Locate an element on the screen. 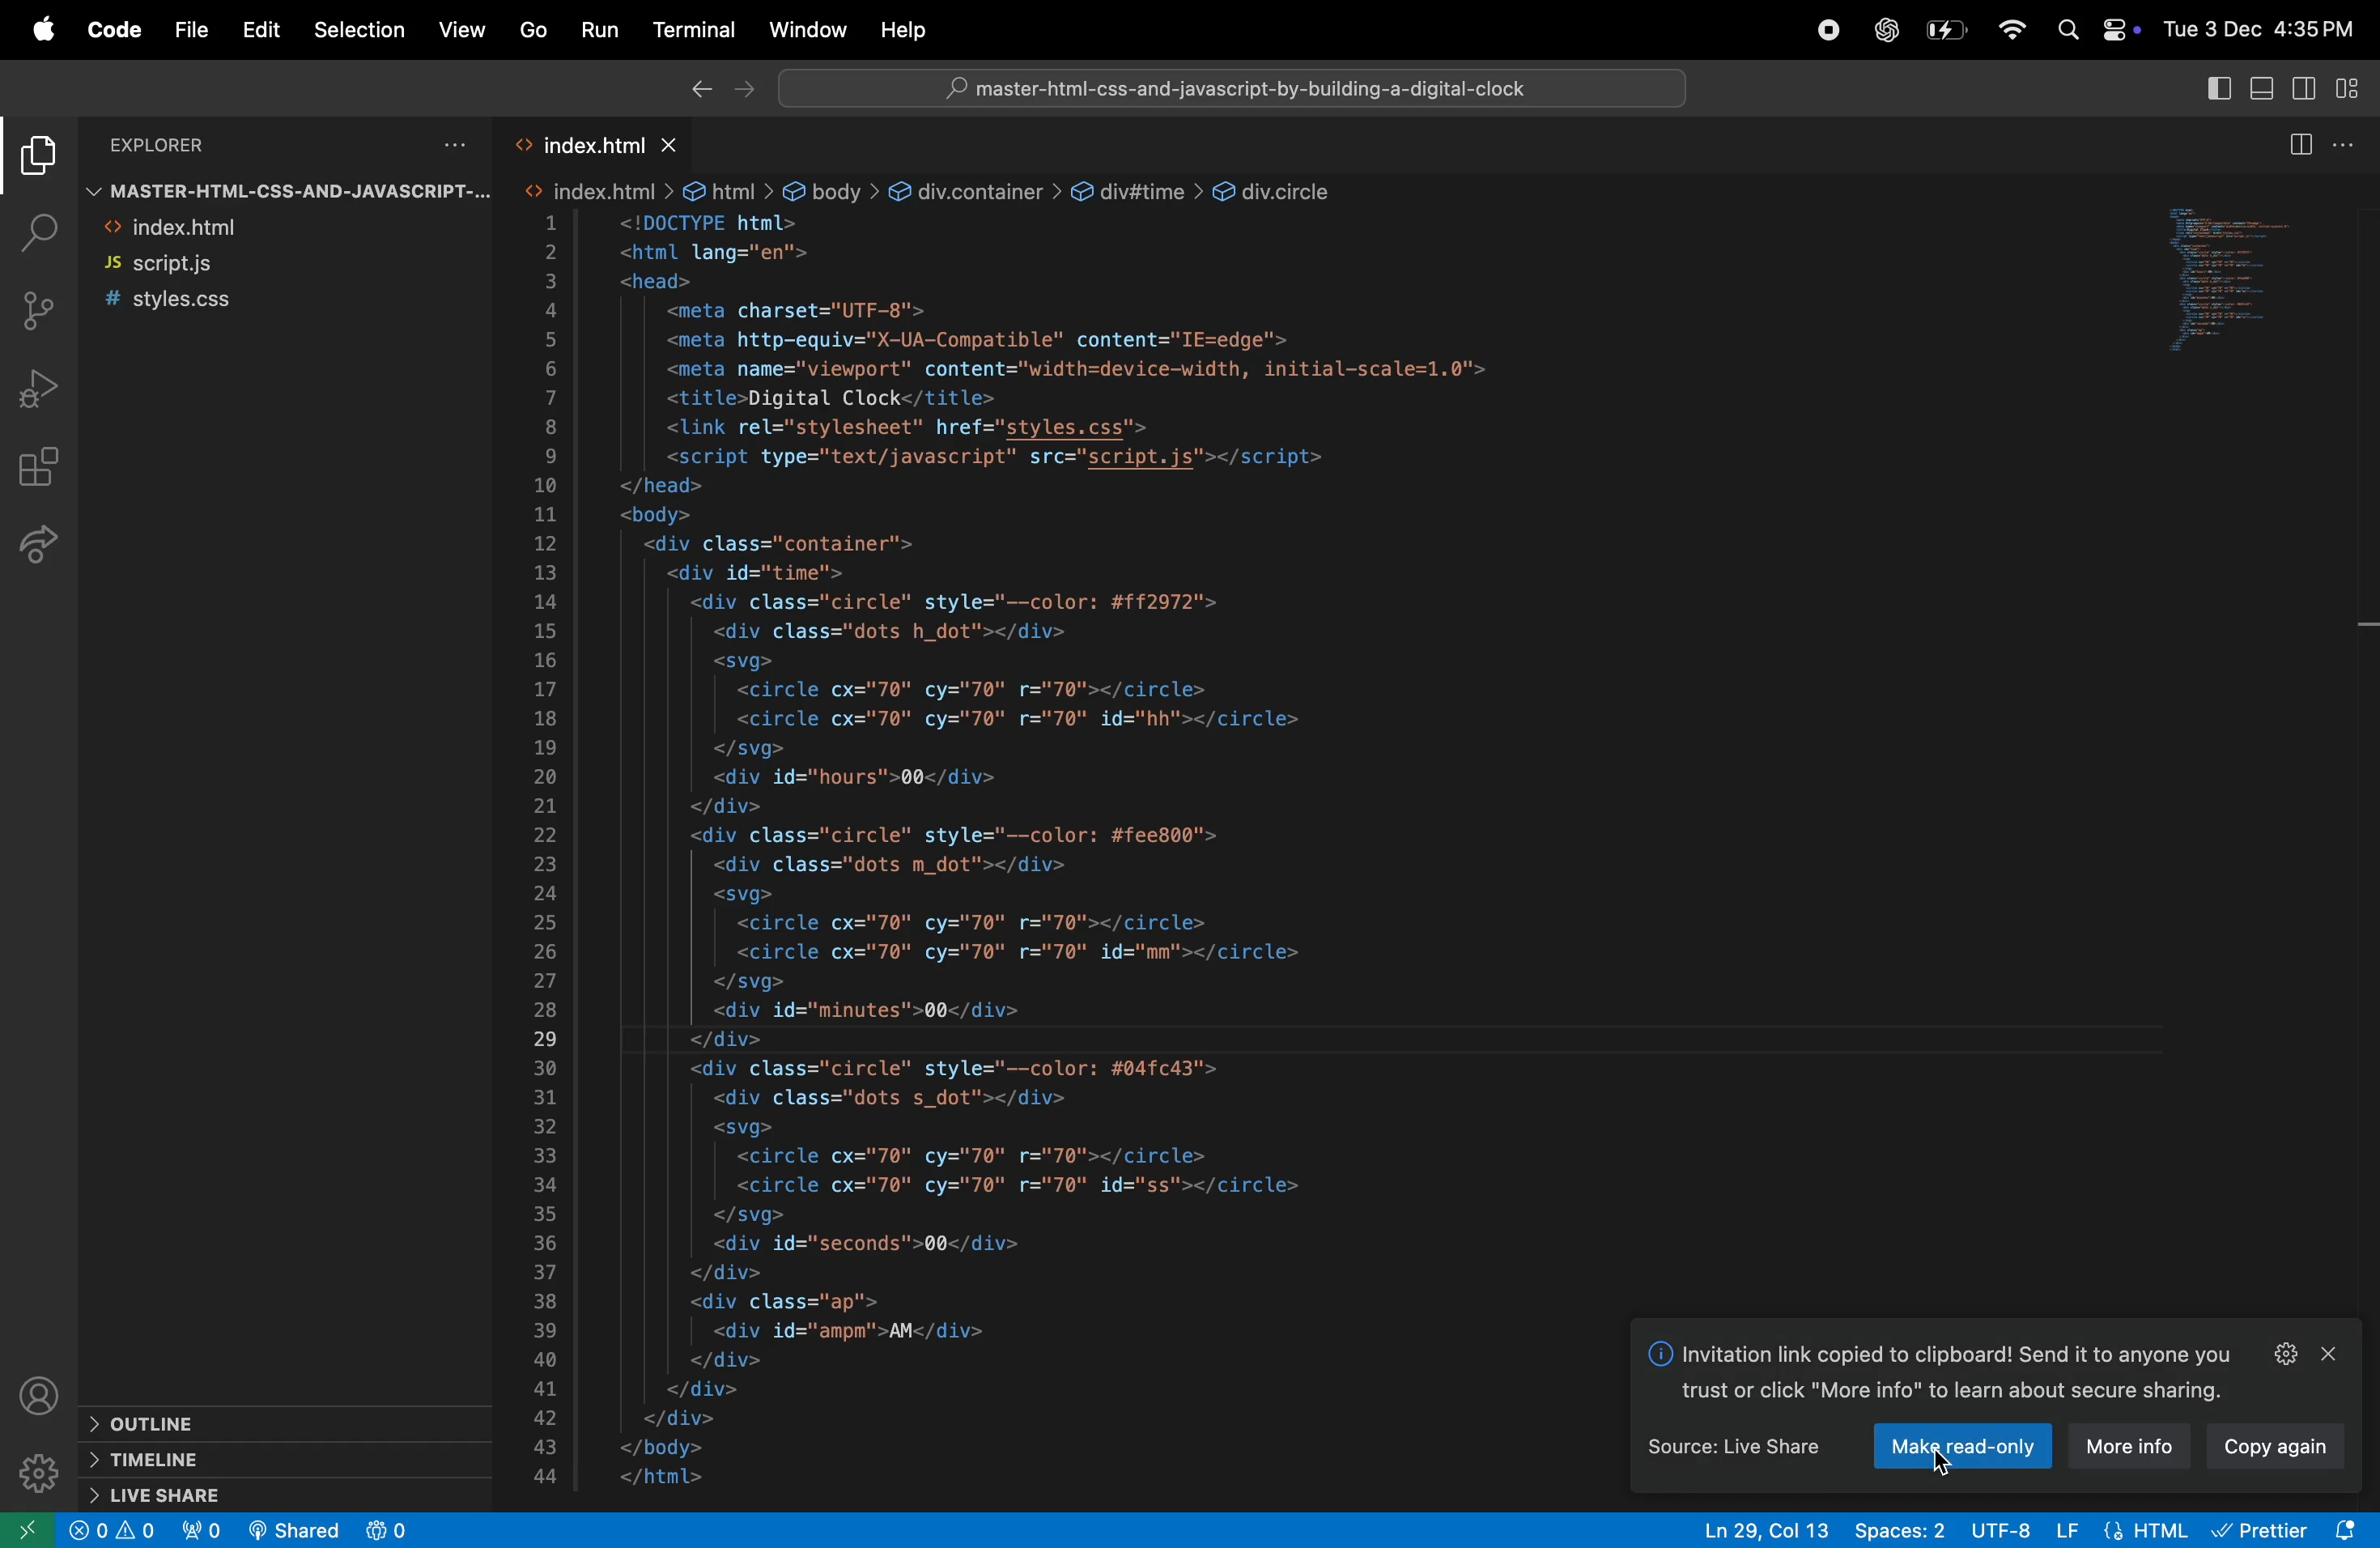 The image size is (2380, 1548). search is located at coordinates (38, 232).